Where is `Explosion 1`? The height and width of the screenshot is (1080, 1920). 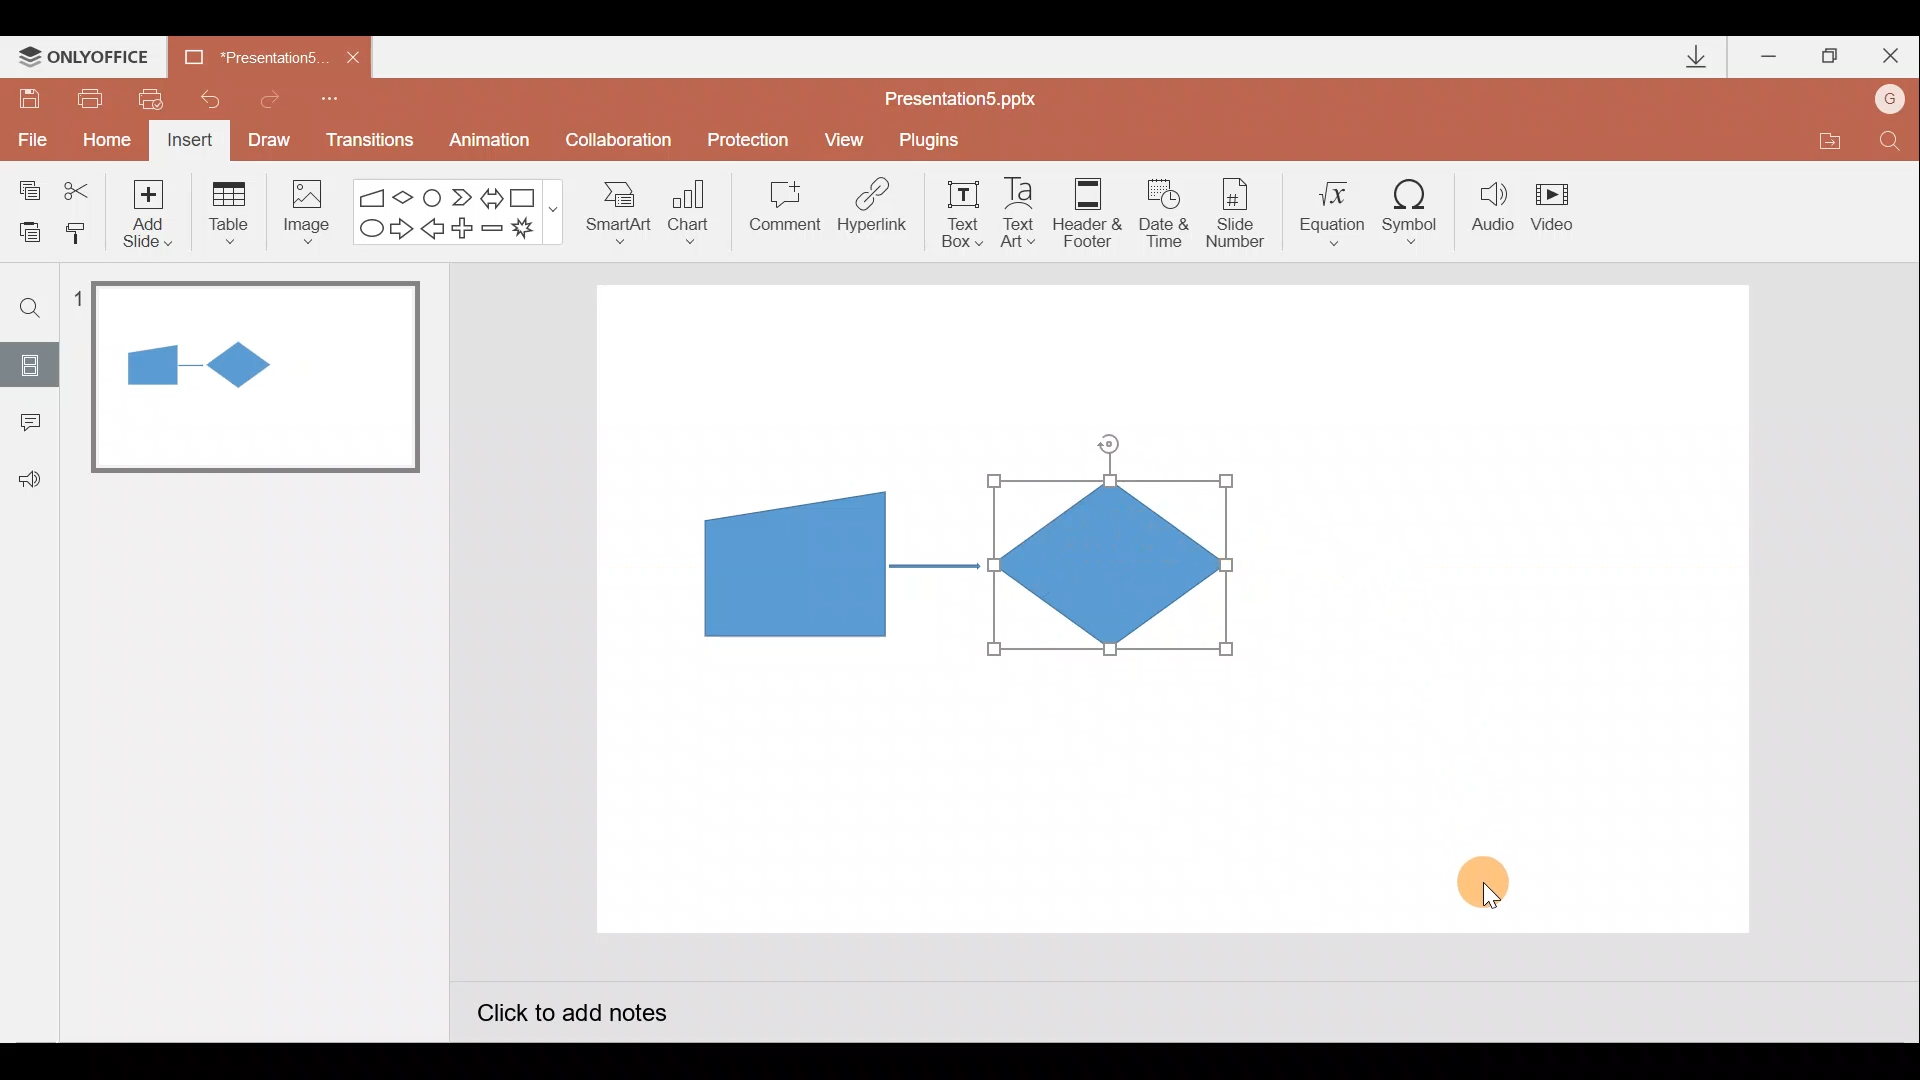 Explosion 1 is located at coordinates (535, 231).